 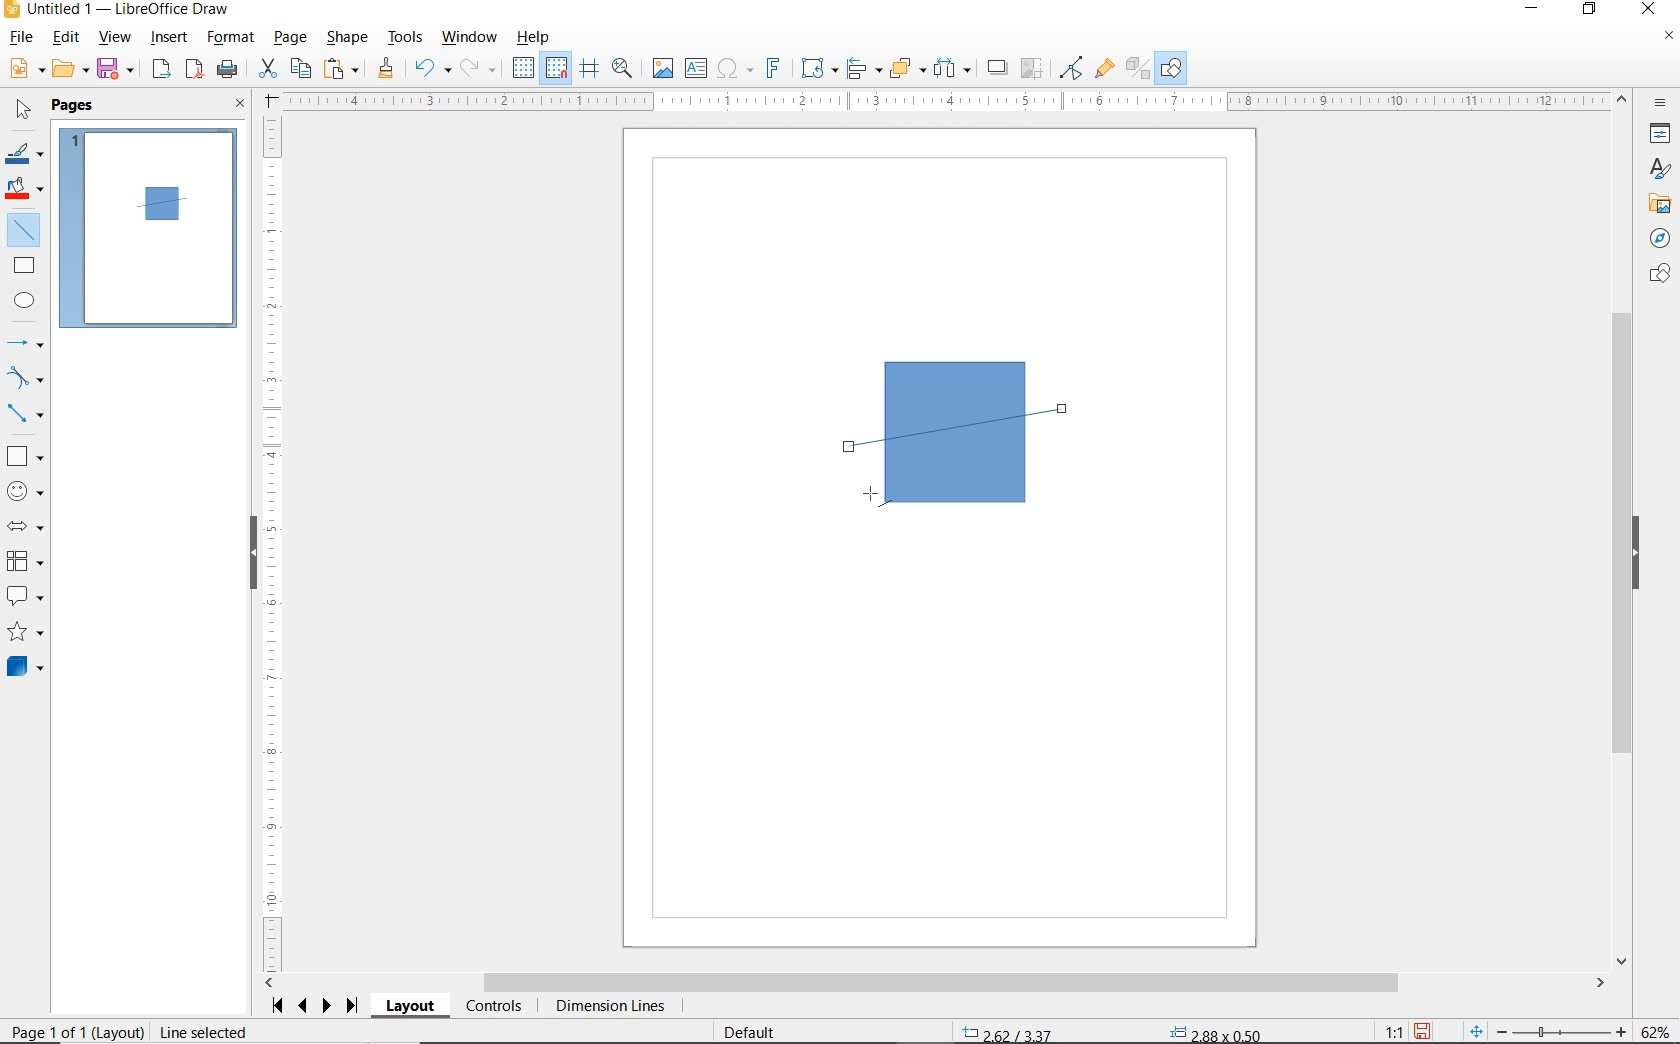 What do you see at coordinates (695, 69) in the screenshot?
I see `INSERT TEXT BOX` at bounding box center [695, 69].